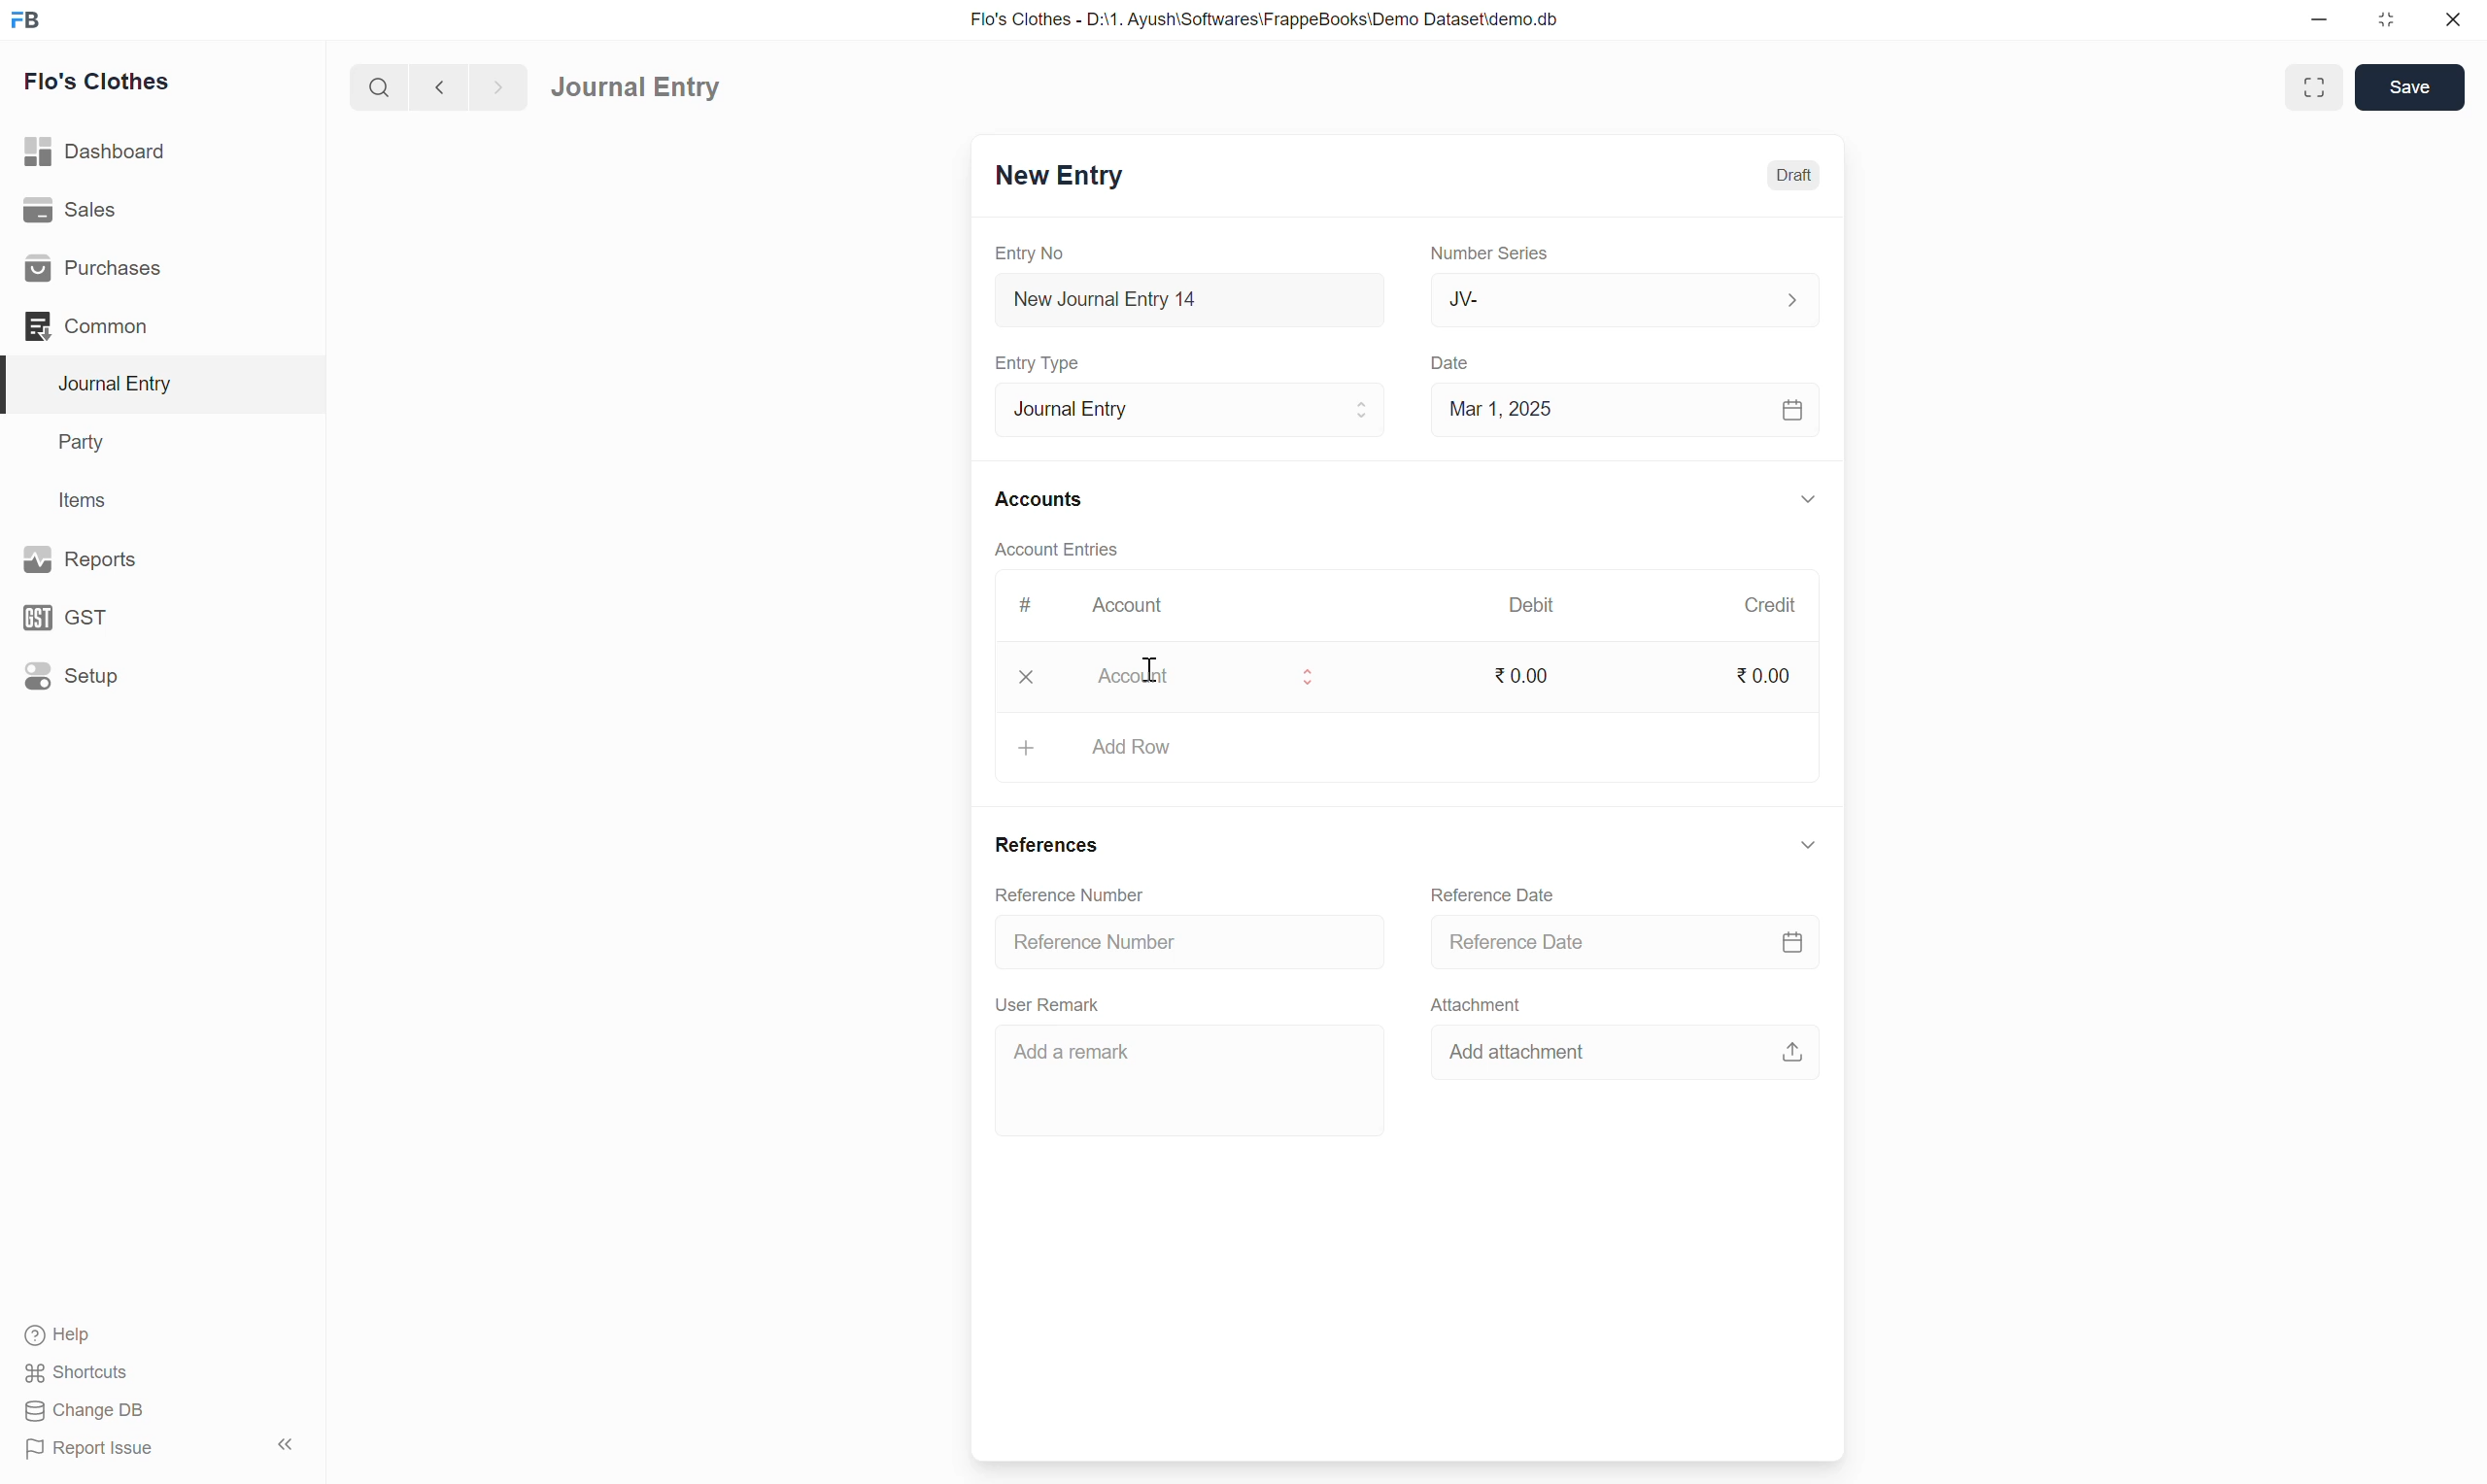 The width and height of the screenshot is (2487, 1484). Describe the element at coordinates (1190, 408) in the screenshot. I see `Journal Entry` at that location.